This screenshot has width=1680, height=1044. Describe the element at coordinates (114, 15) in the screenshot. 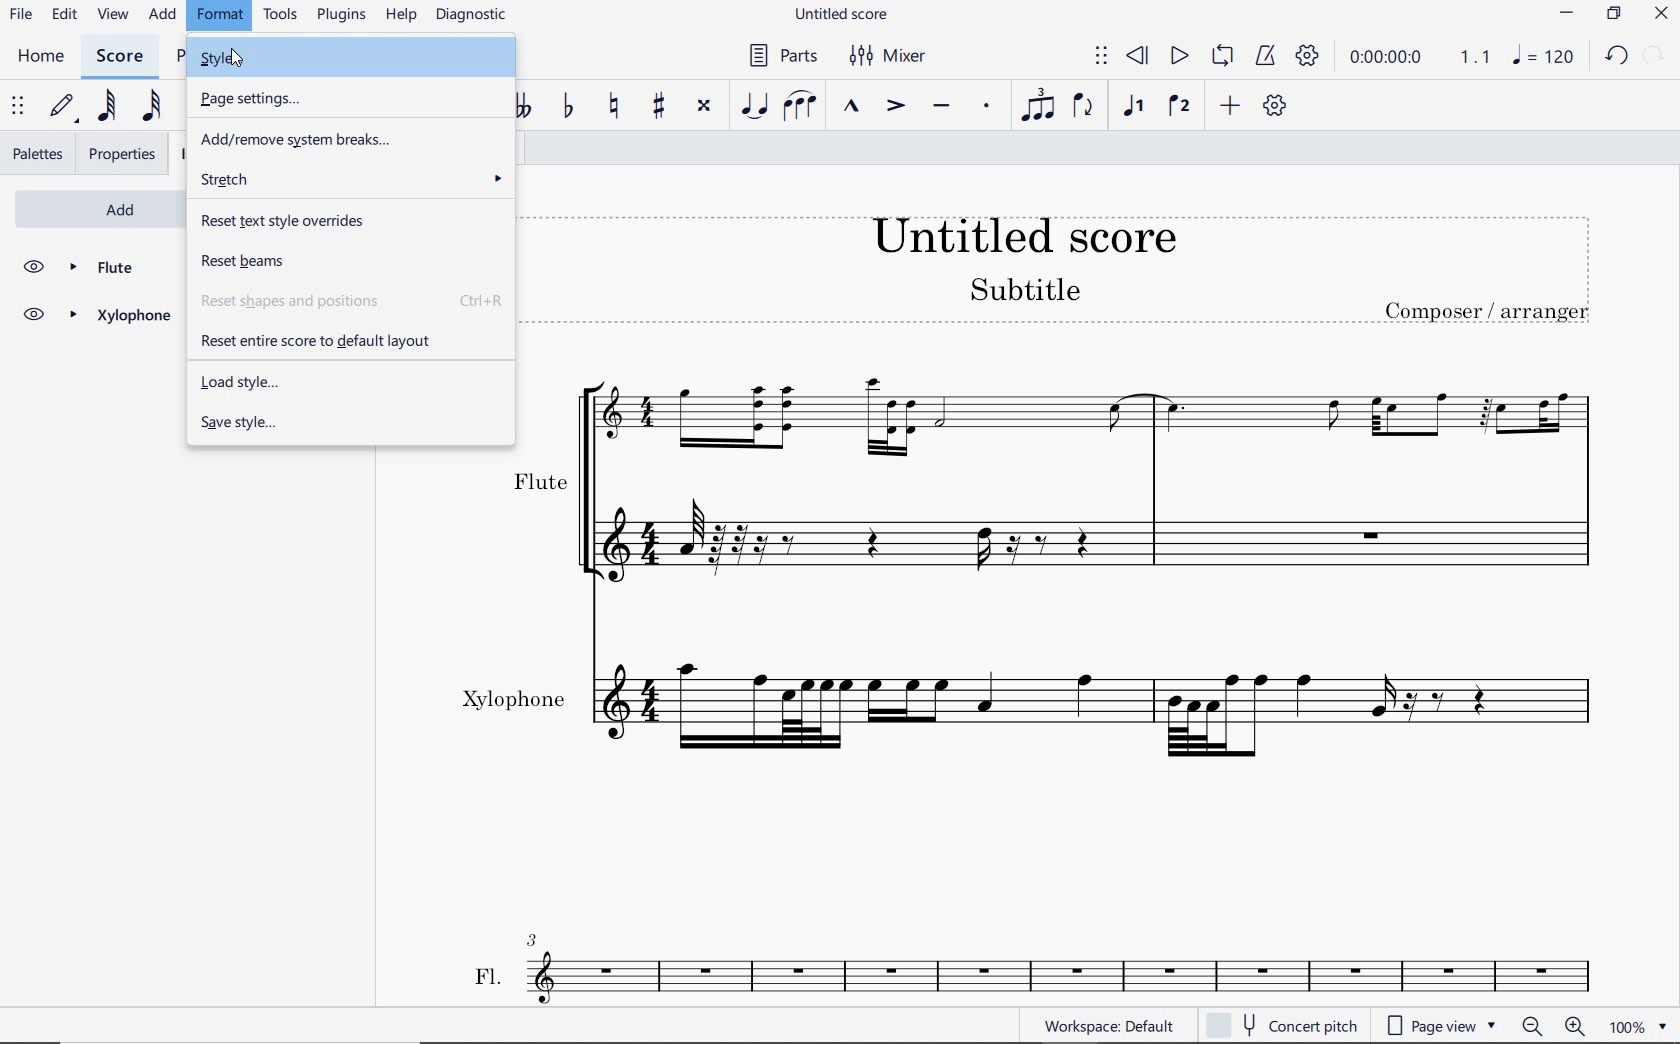

I see `VIEW` at that location.